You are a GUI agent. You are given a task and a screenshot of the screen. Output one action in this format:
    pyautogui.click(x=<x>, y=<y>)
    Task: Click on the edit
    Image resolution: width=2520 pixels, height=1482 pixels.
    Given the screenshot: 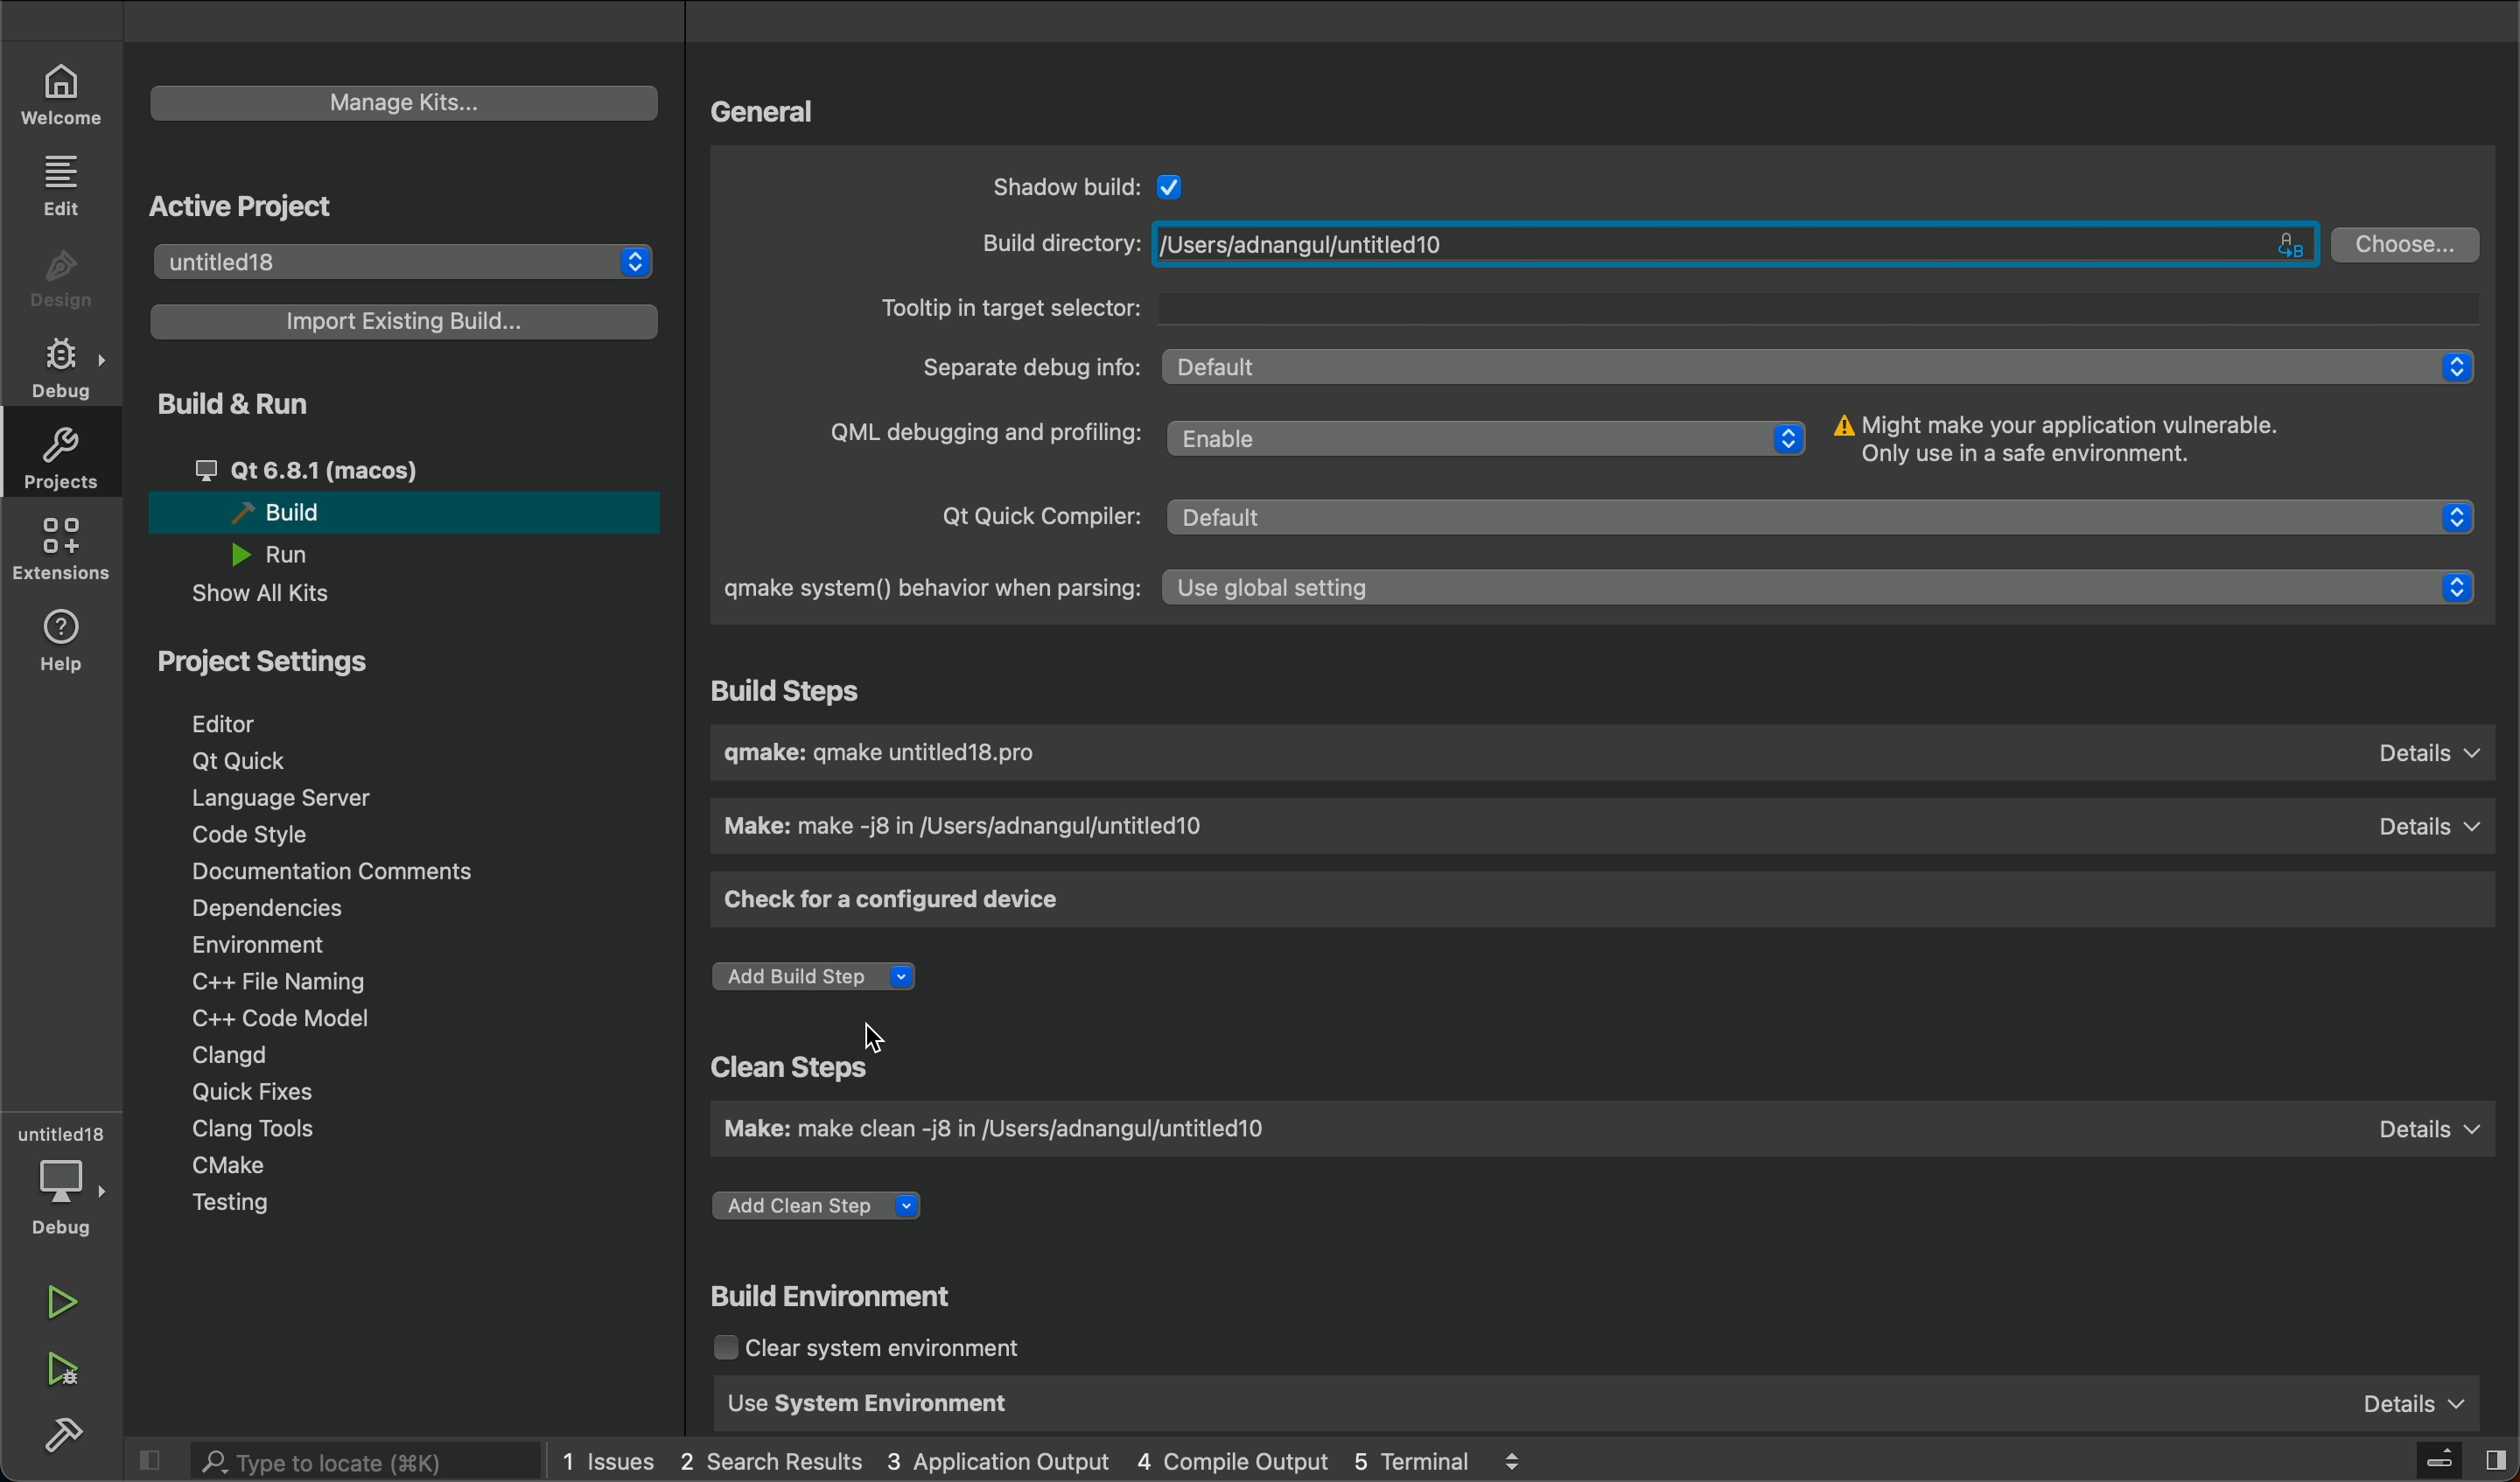 What is the action you would take?
    pyautogui.click(x=60, y=185)
    